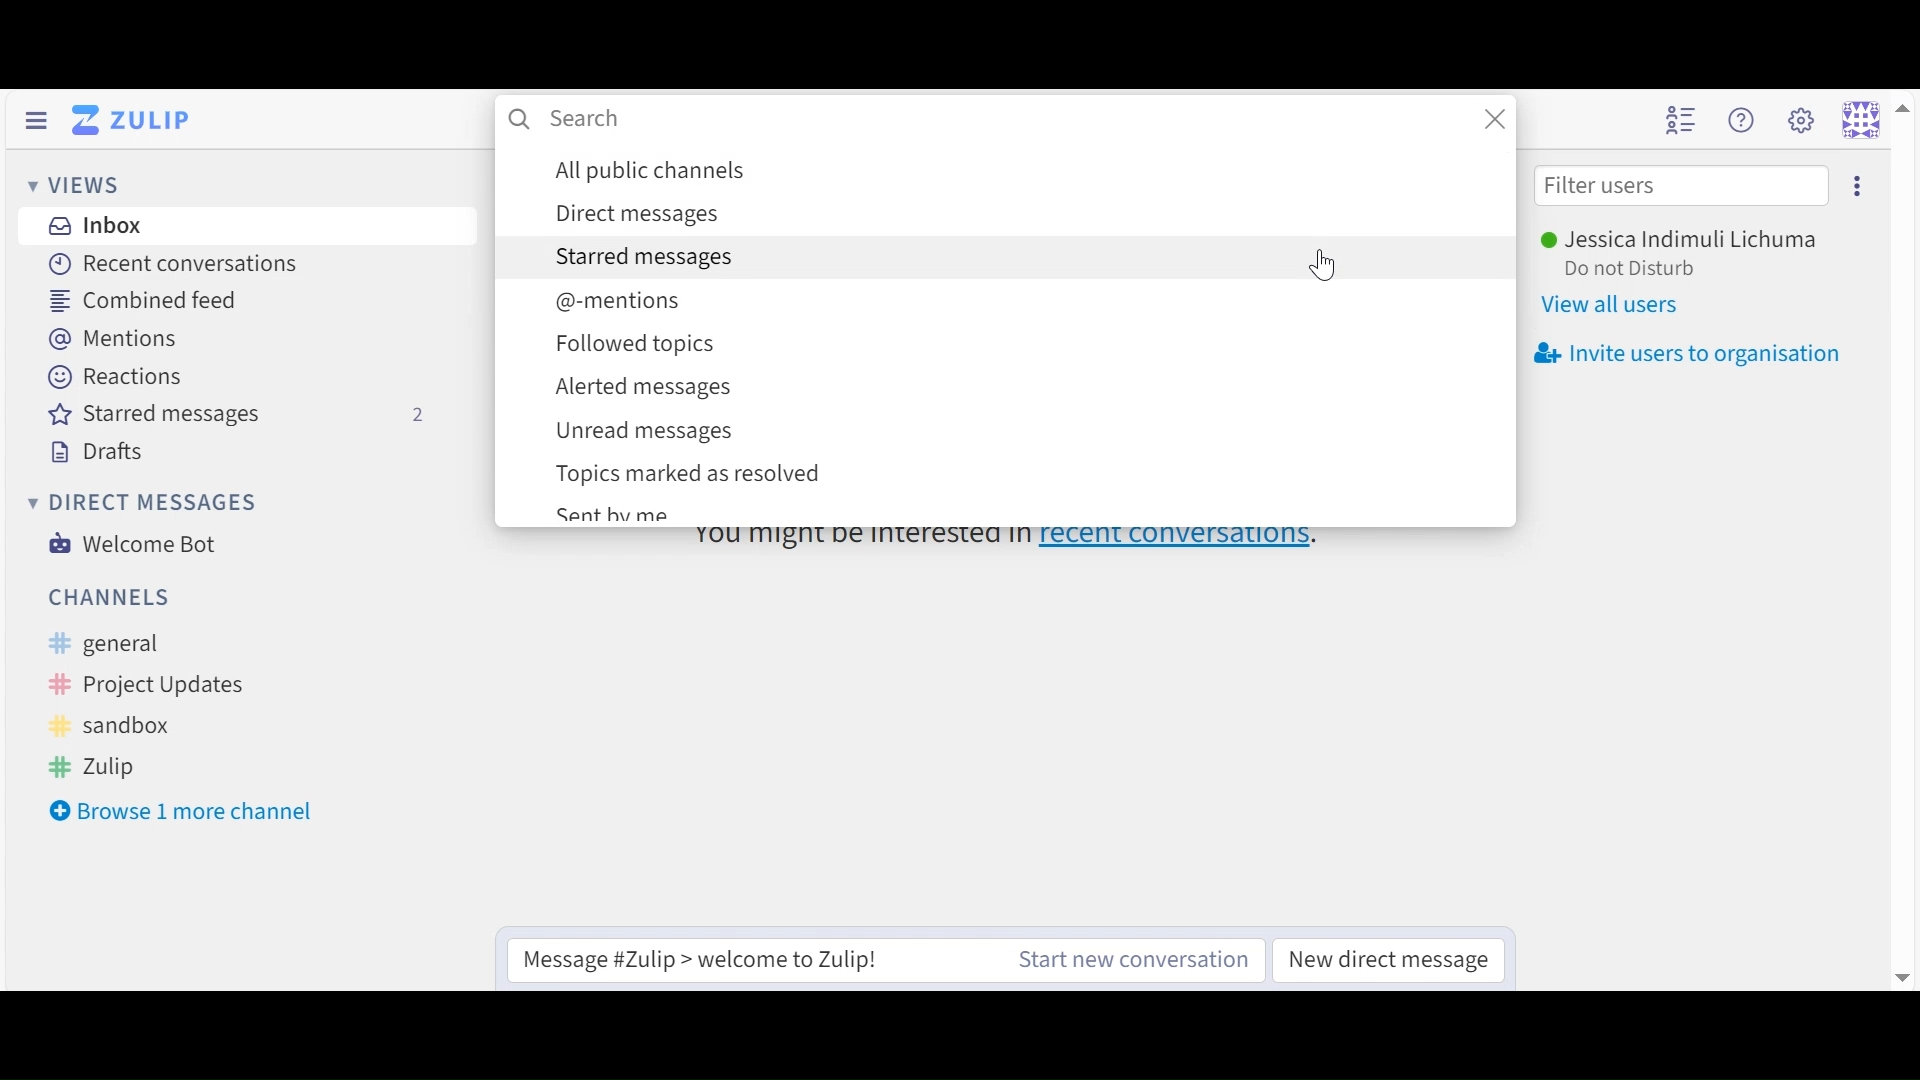  I want to click on Cursor, so click(1329, 268).